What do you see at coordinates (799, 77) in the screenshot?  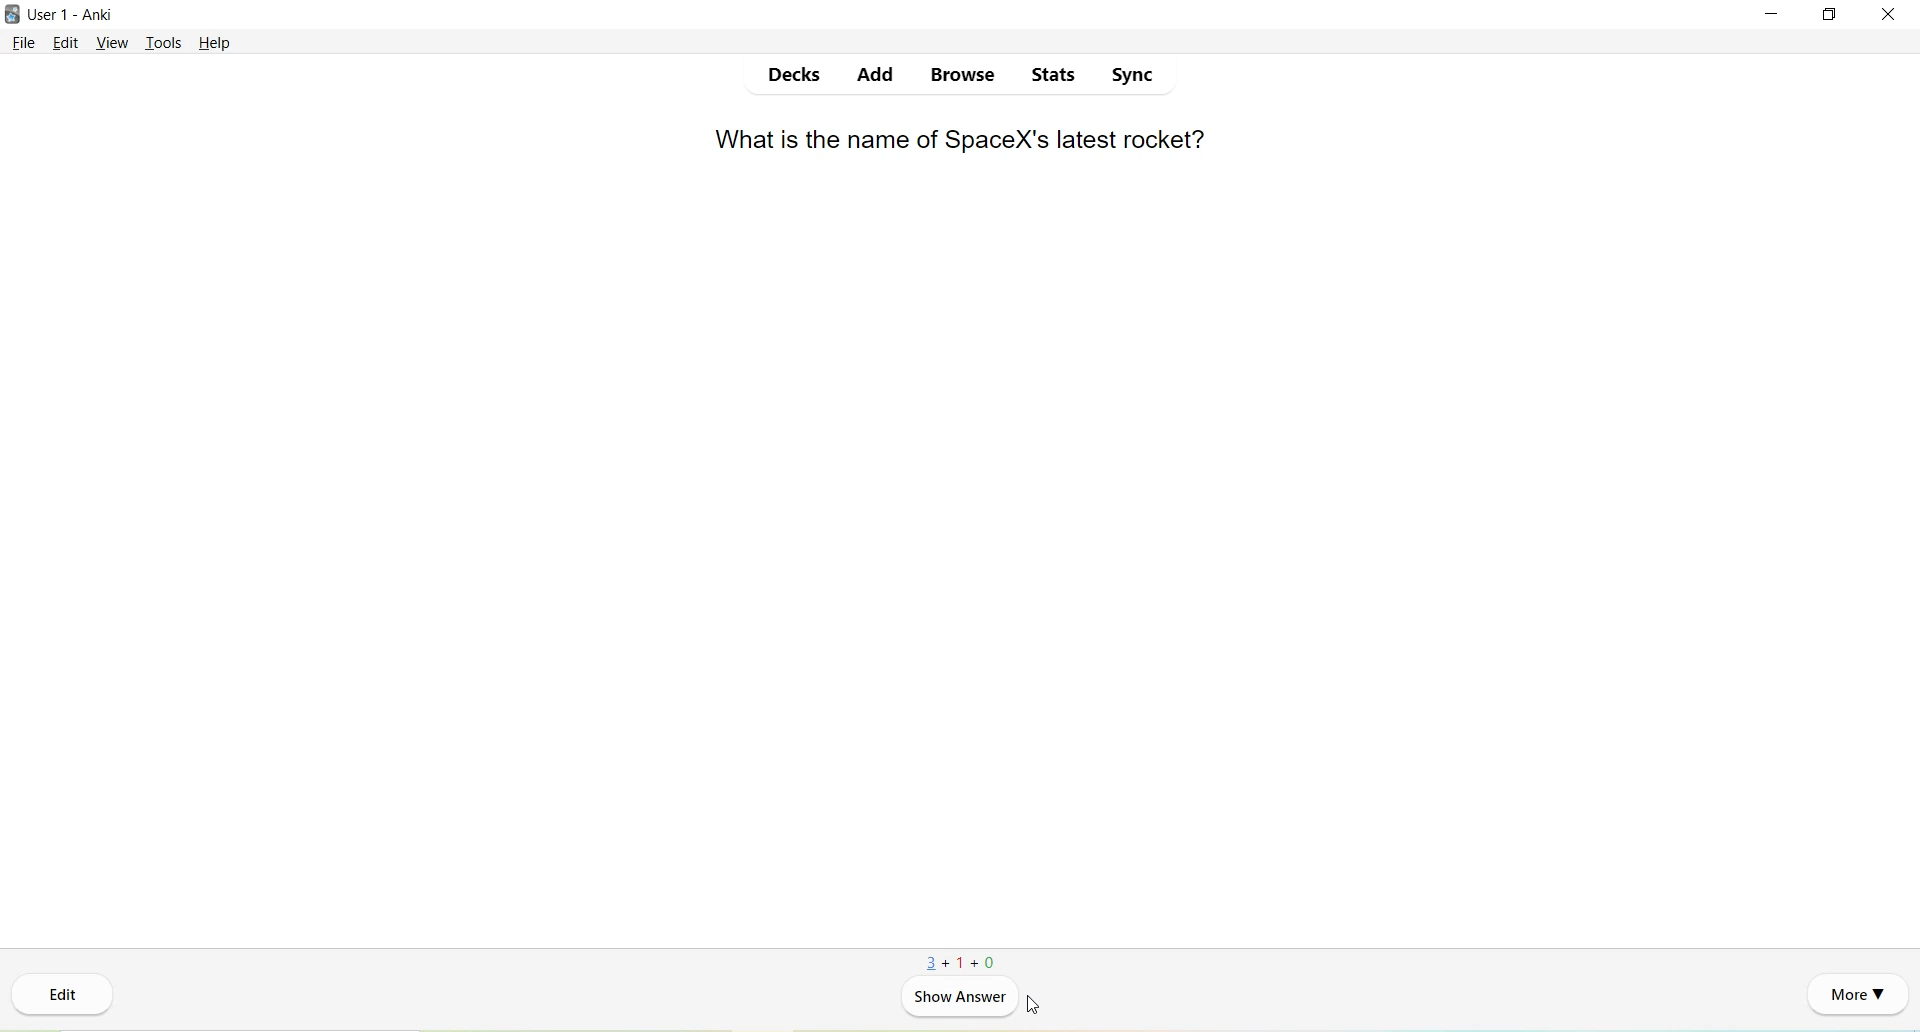 I see `Decks` at bounding box center [799, 77].